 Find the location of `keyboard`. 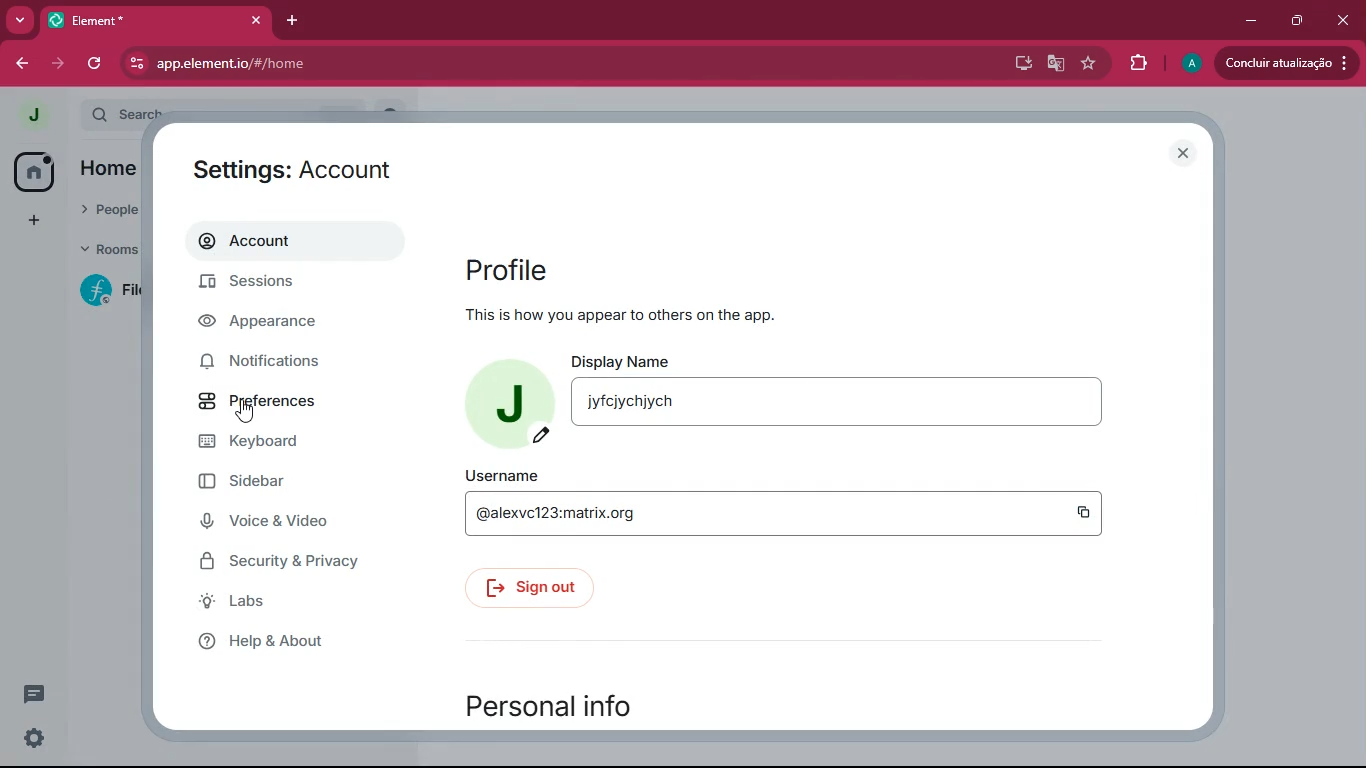

keyboard is located at coordinates (277, 445).